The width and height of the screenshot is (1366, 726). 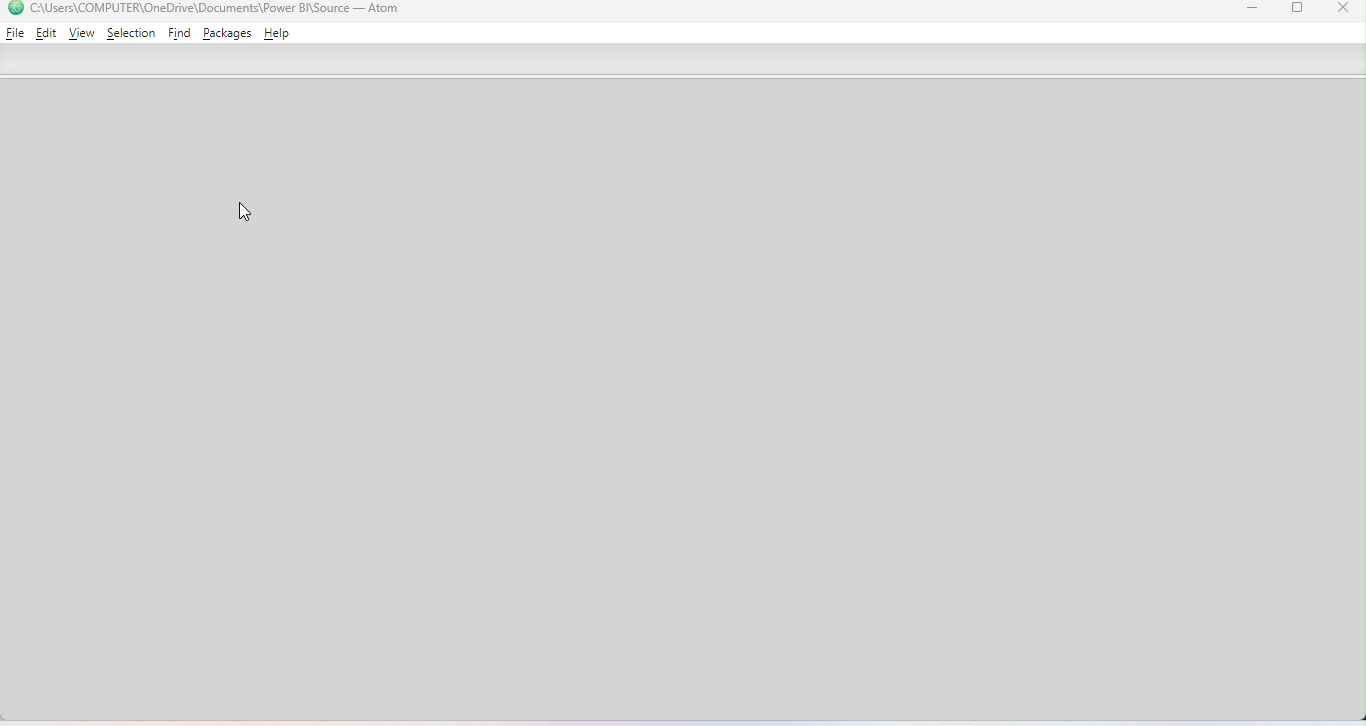 What do you see at coordinates (48, 32) in the screenshot?
I see `Edit` at bounding box center [48, 32].